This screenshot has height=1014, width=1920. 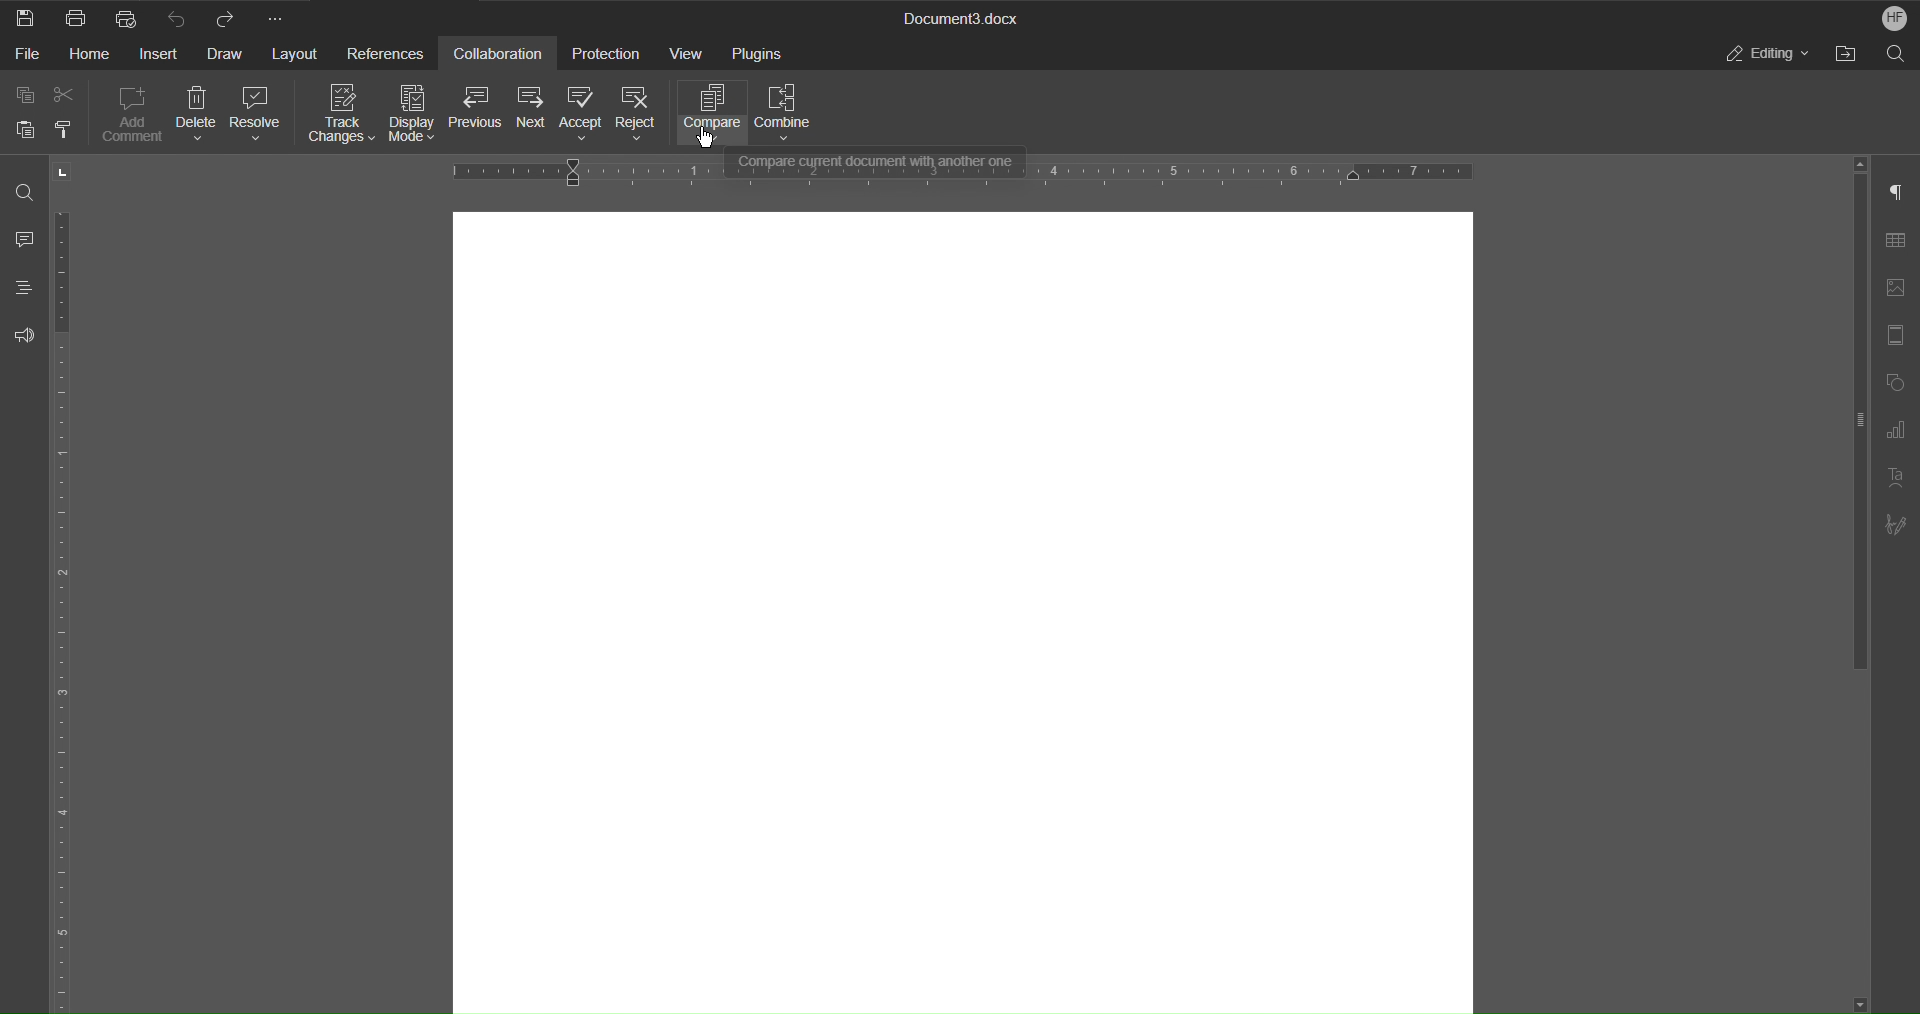 I want to click on Search, so click(x=1895, y=57).